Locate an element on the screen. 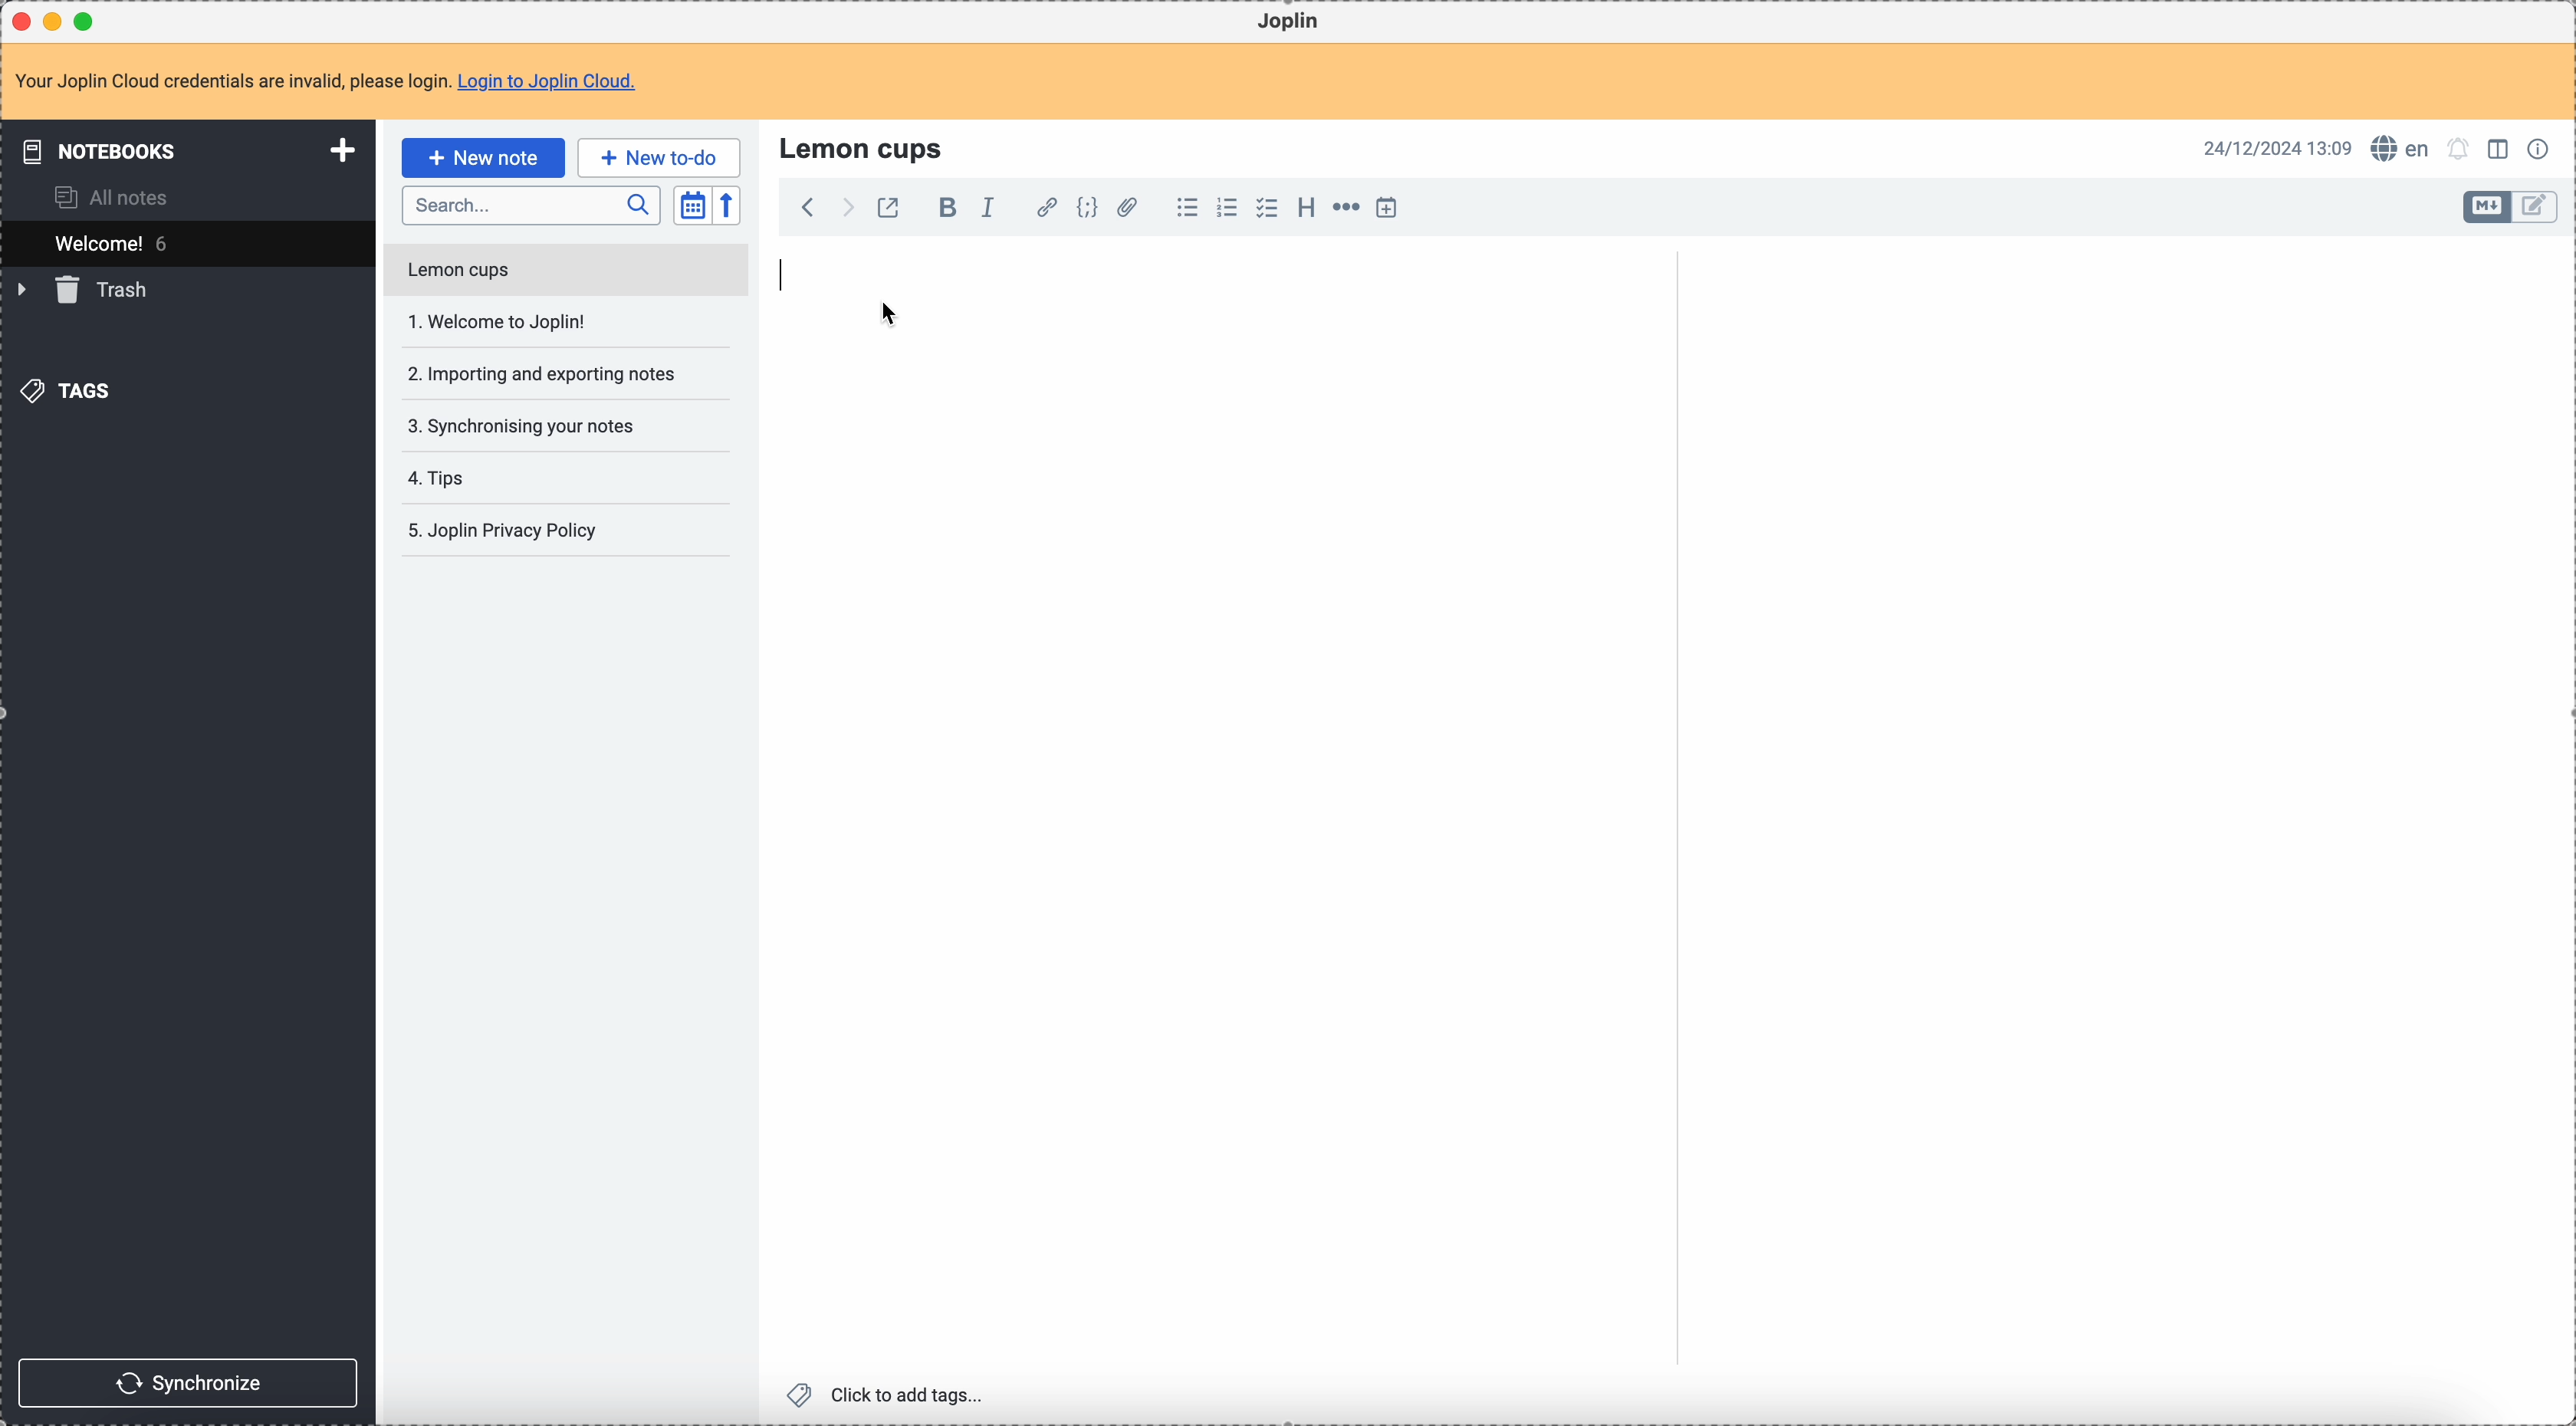 The height and width of the screenshot is (1426, 2576). numbered list is located at coordinates (1229, 208).